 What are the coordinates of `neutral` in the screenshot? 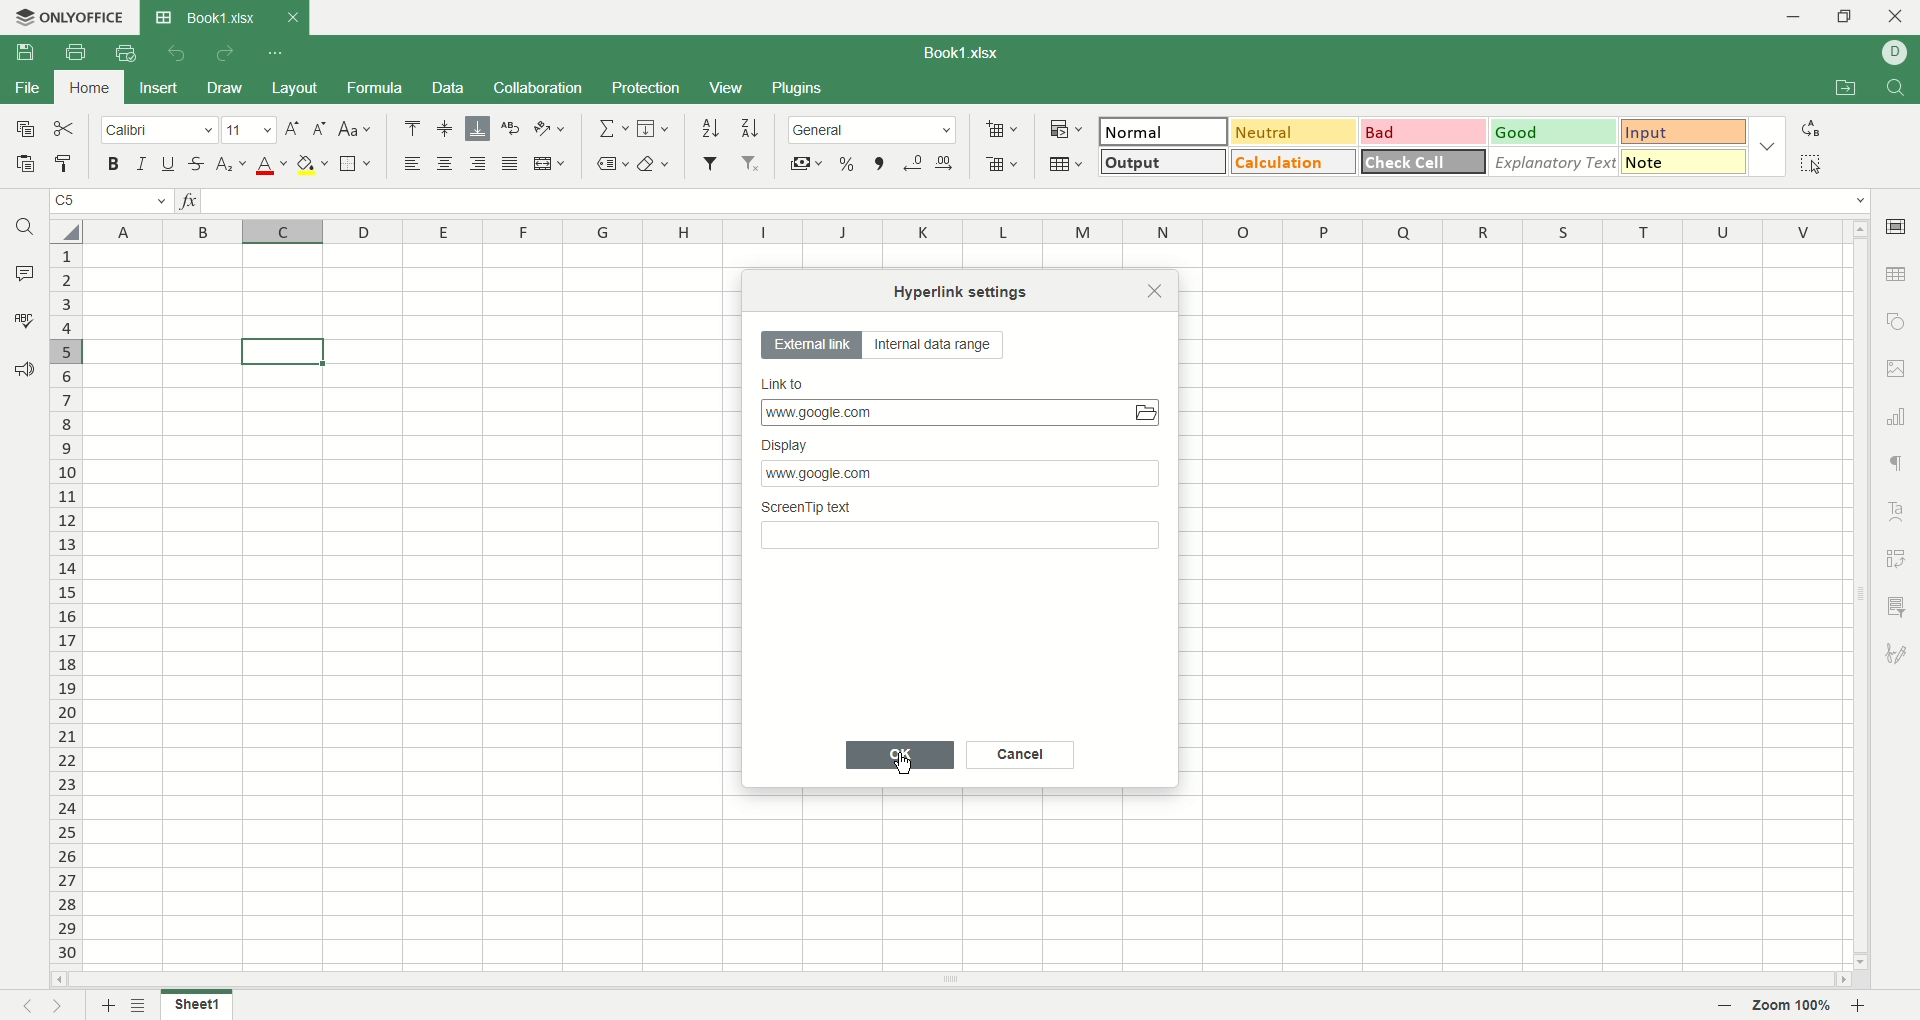 It's located at (1293, 130).